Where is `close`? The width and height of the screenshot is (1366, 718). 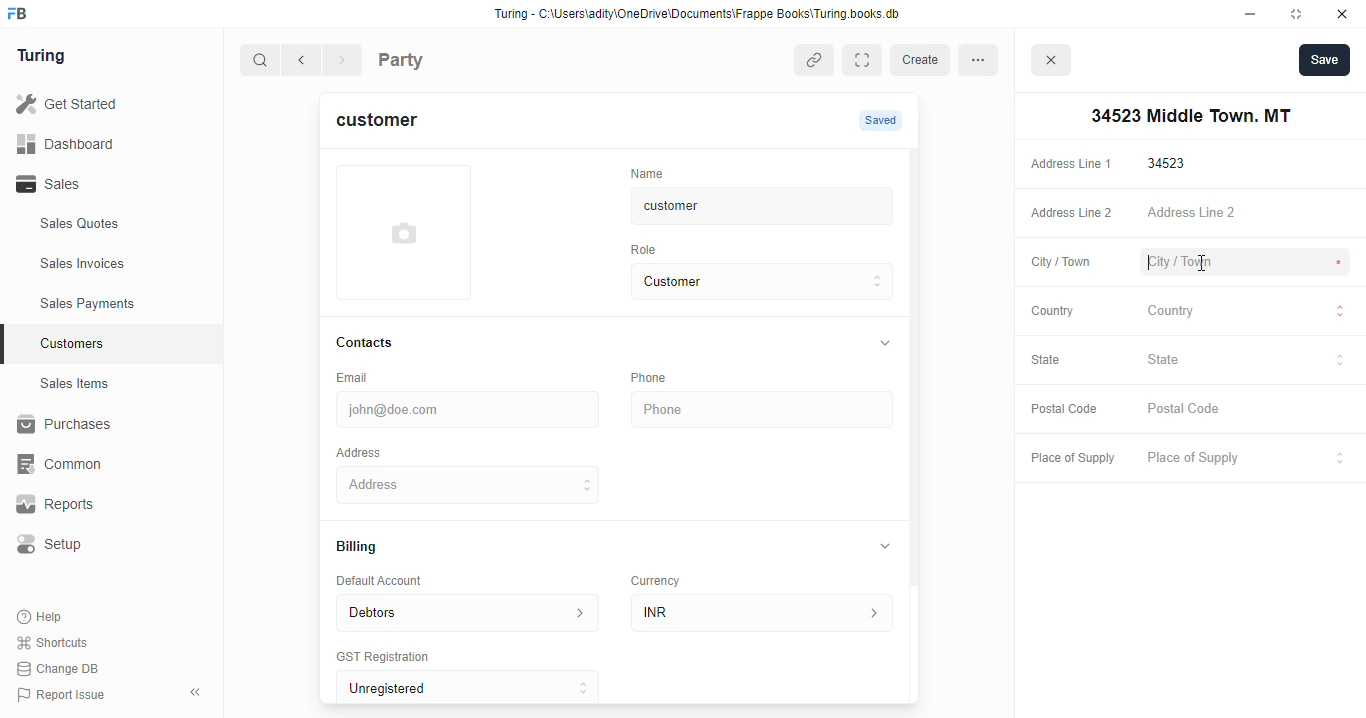
close is located at coordinates (1345, 14).